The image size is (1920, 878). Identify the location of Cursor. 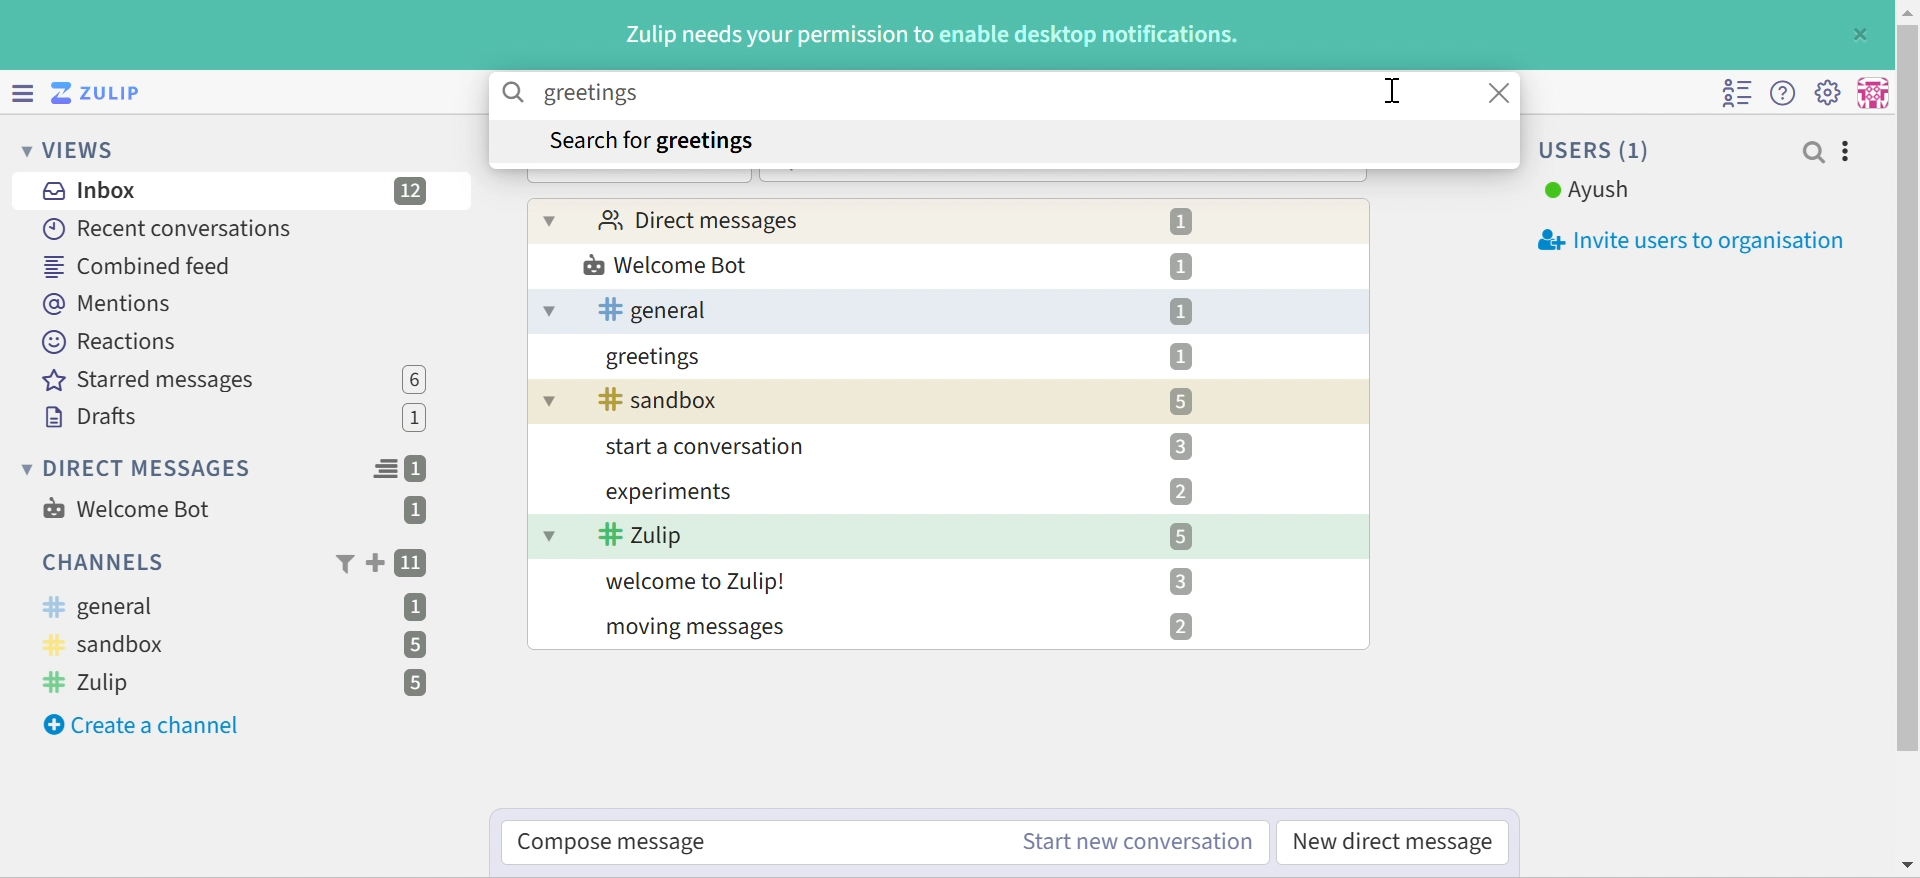
(1392, 90).